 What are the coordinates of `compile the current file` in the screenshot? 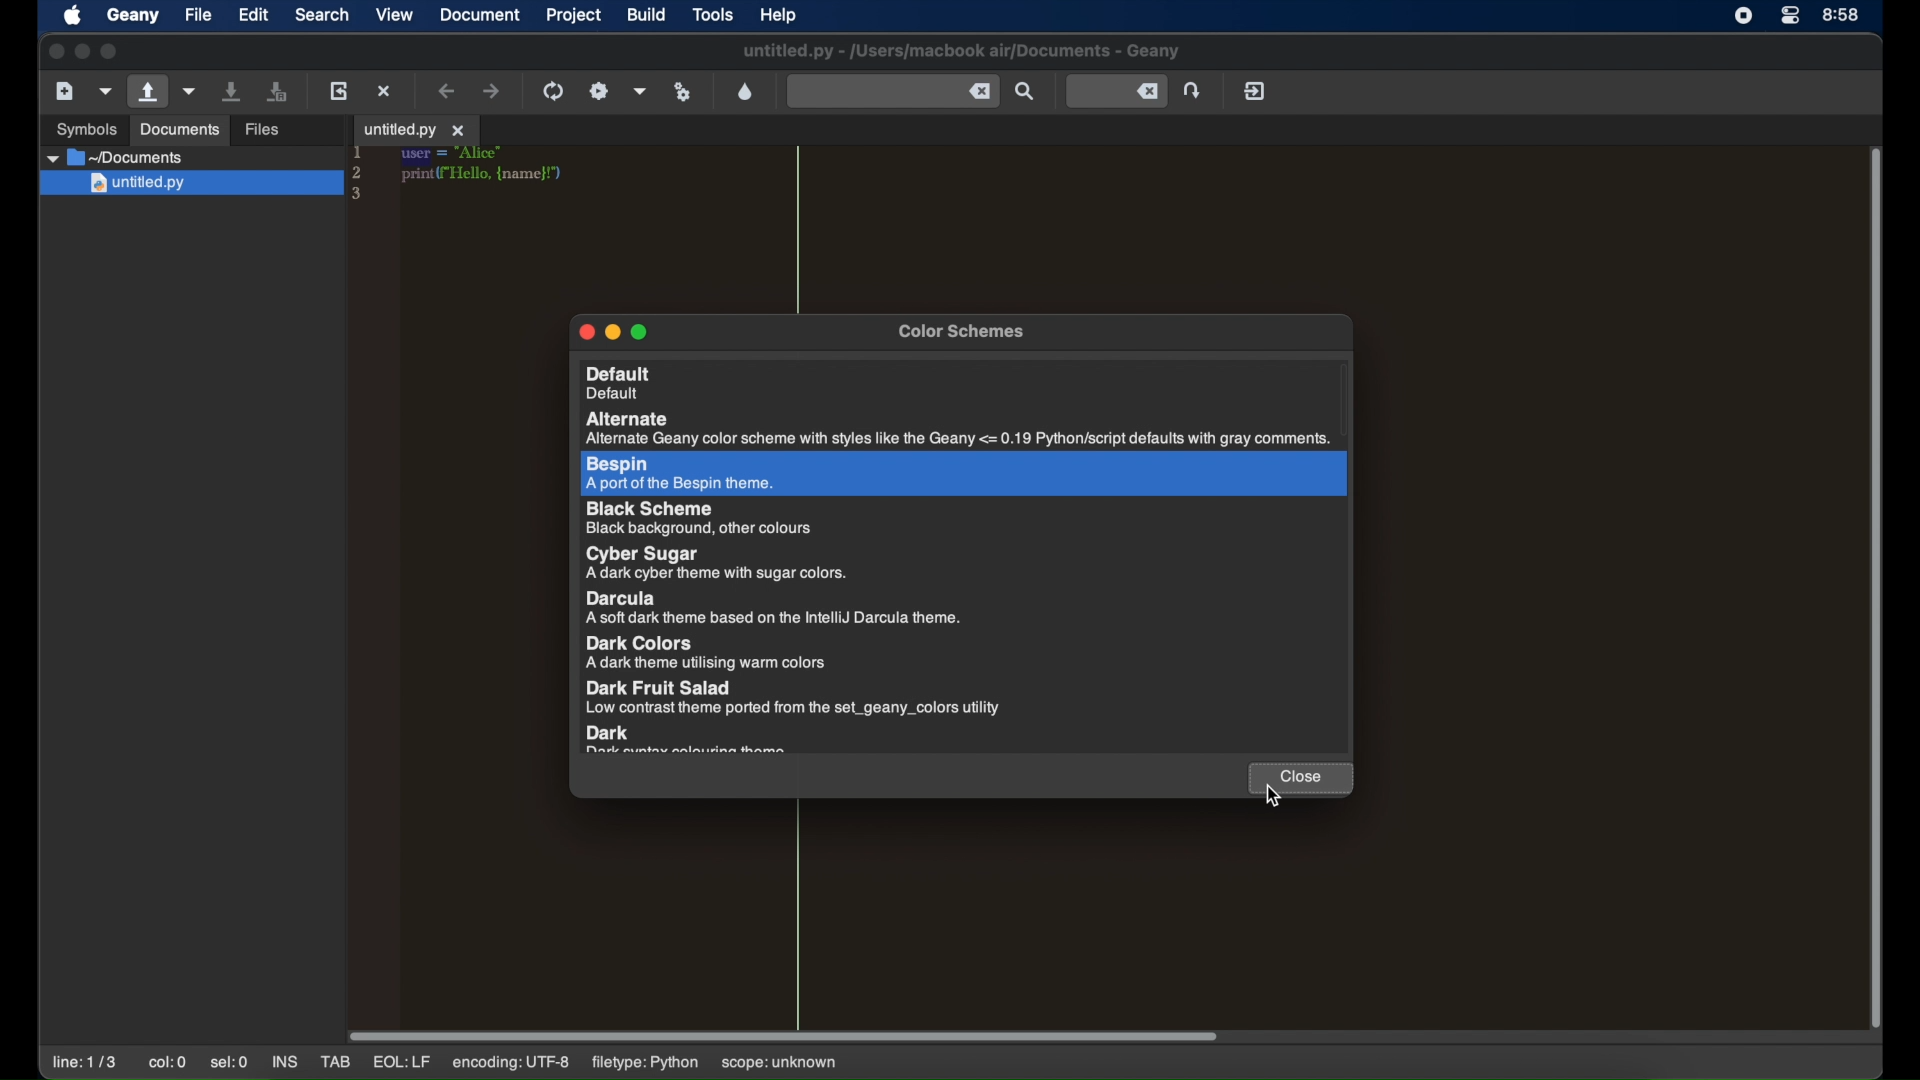 It's located at (553, 91).